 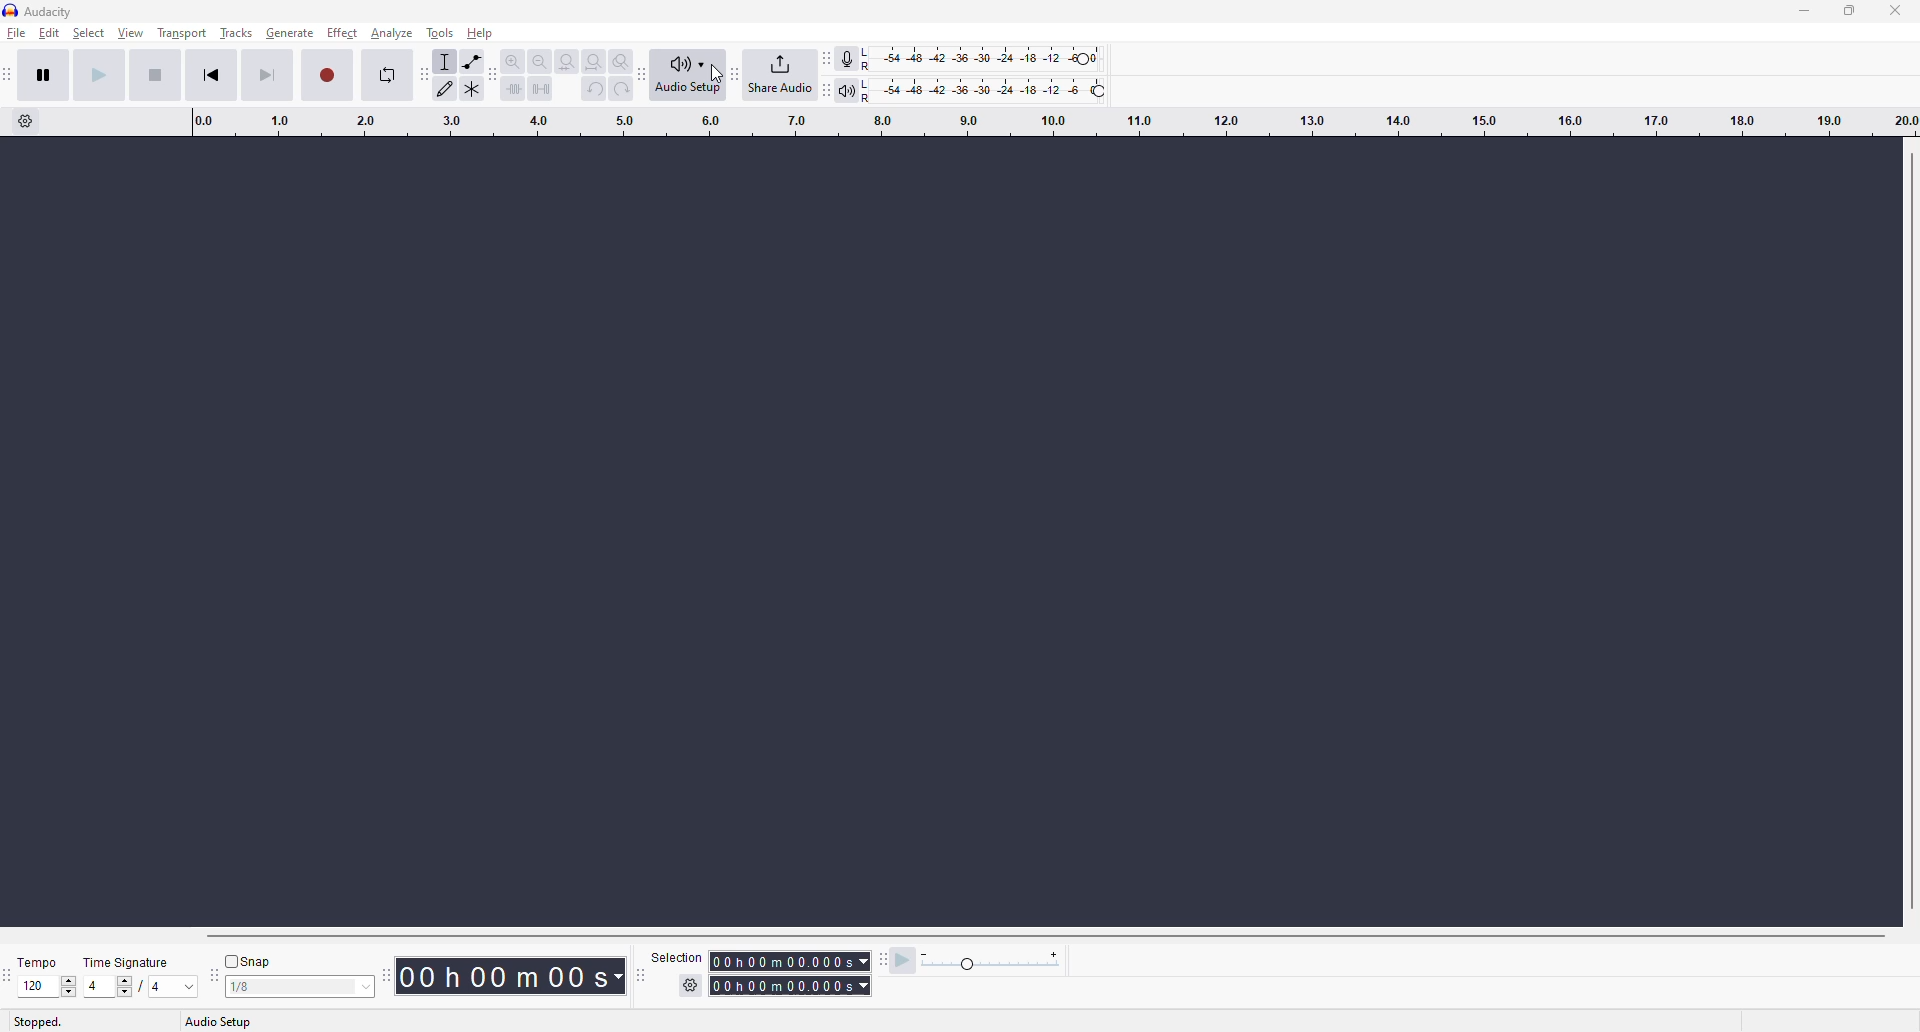 What do you see at coordinates (86, 36) in the screenshot?
I see `select` at bounding box center [86, 36].